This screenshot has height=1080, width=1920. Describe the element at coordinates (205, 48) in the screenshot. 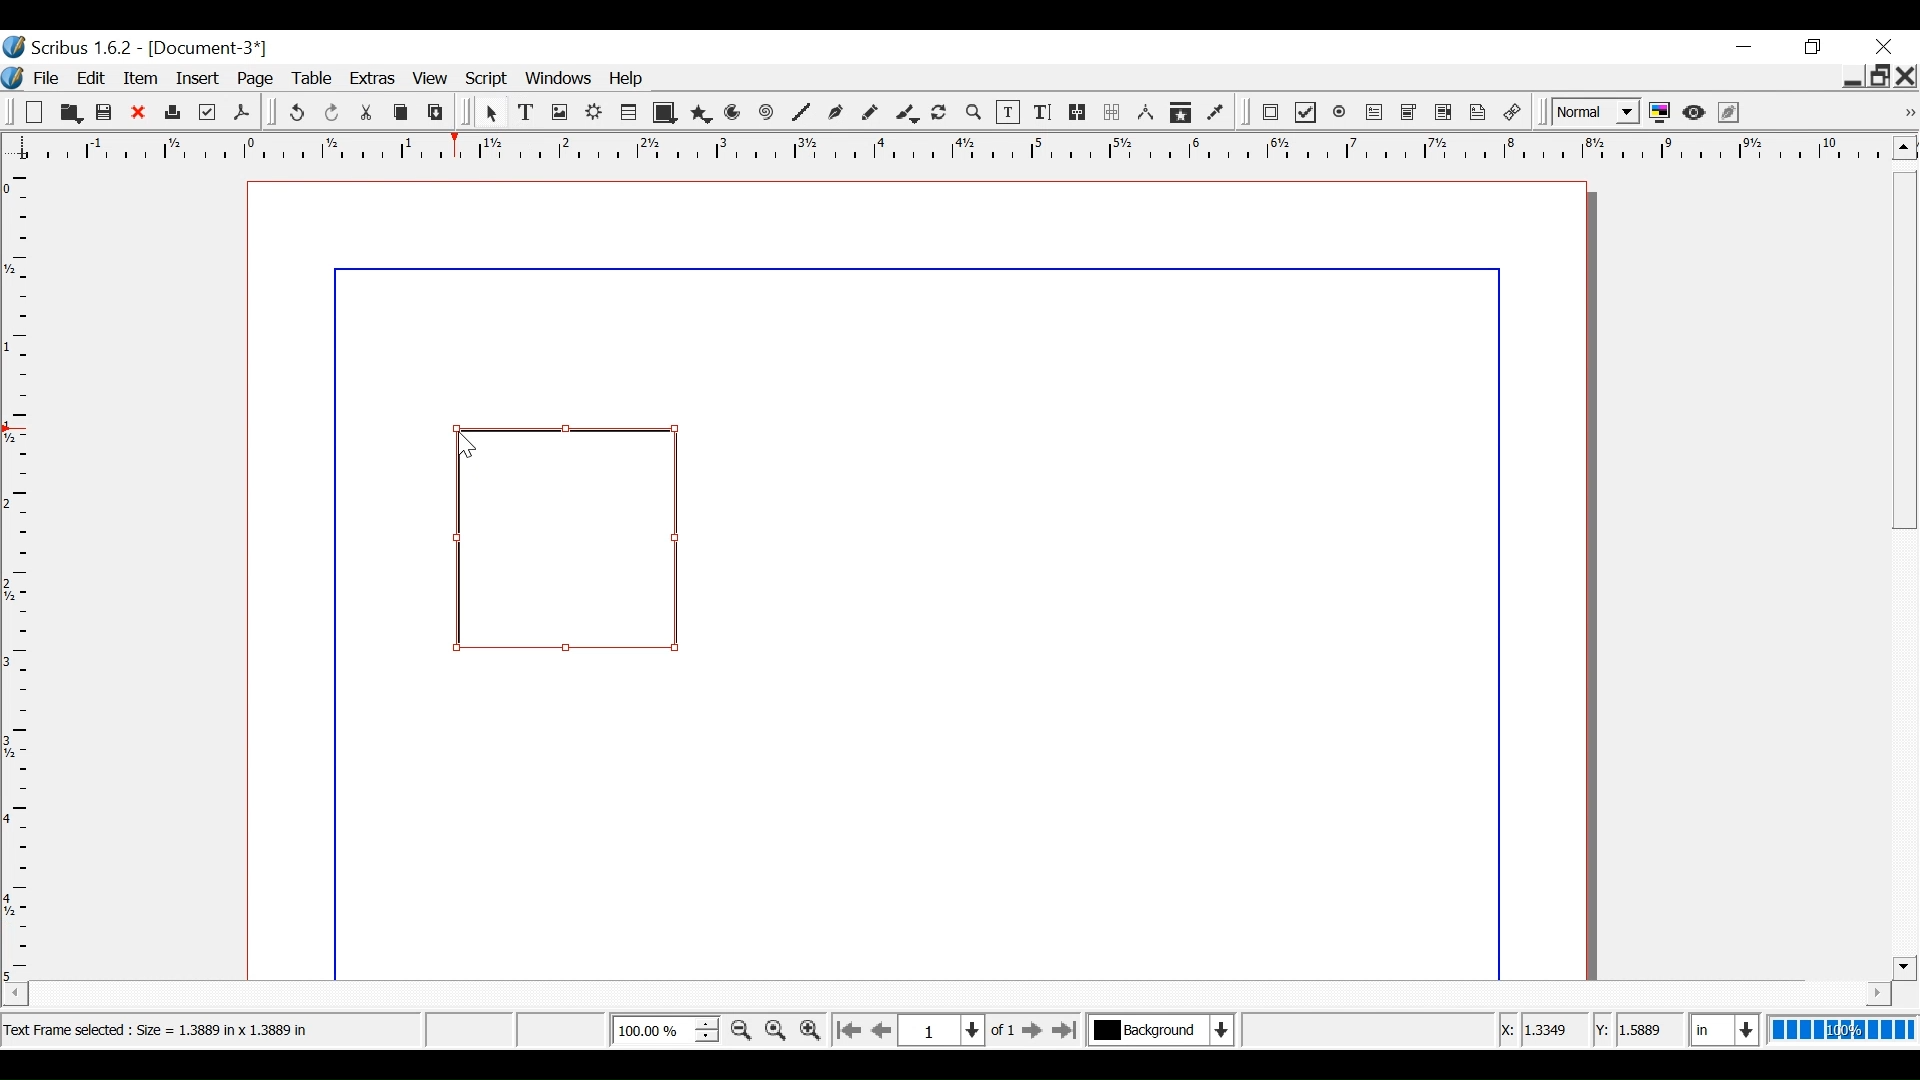

I see `Document` at that location.